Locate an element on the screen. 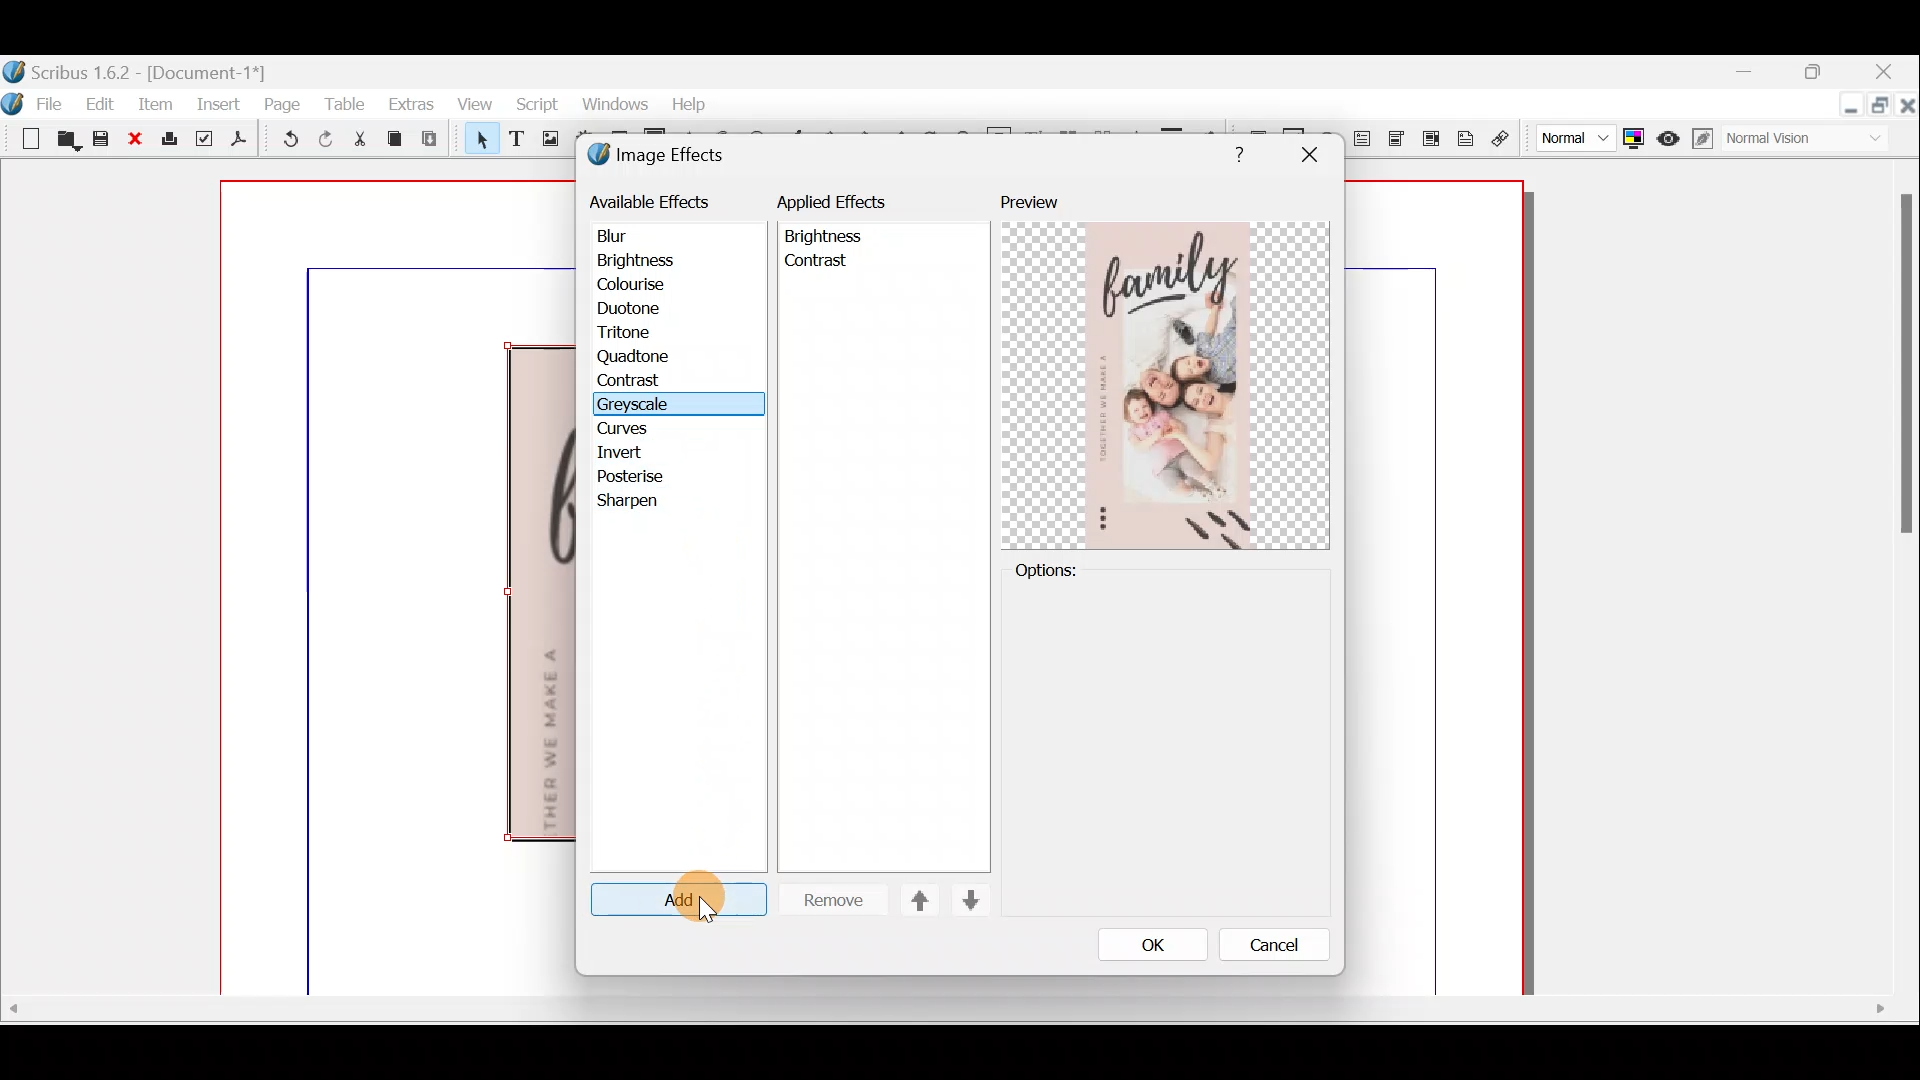  Scroll bar is located at coordinates (1894, 576).